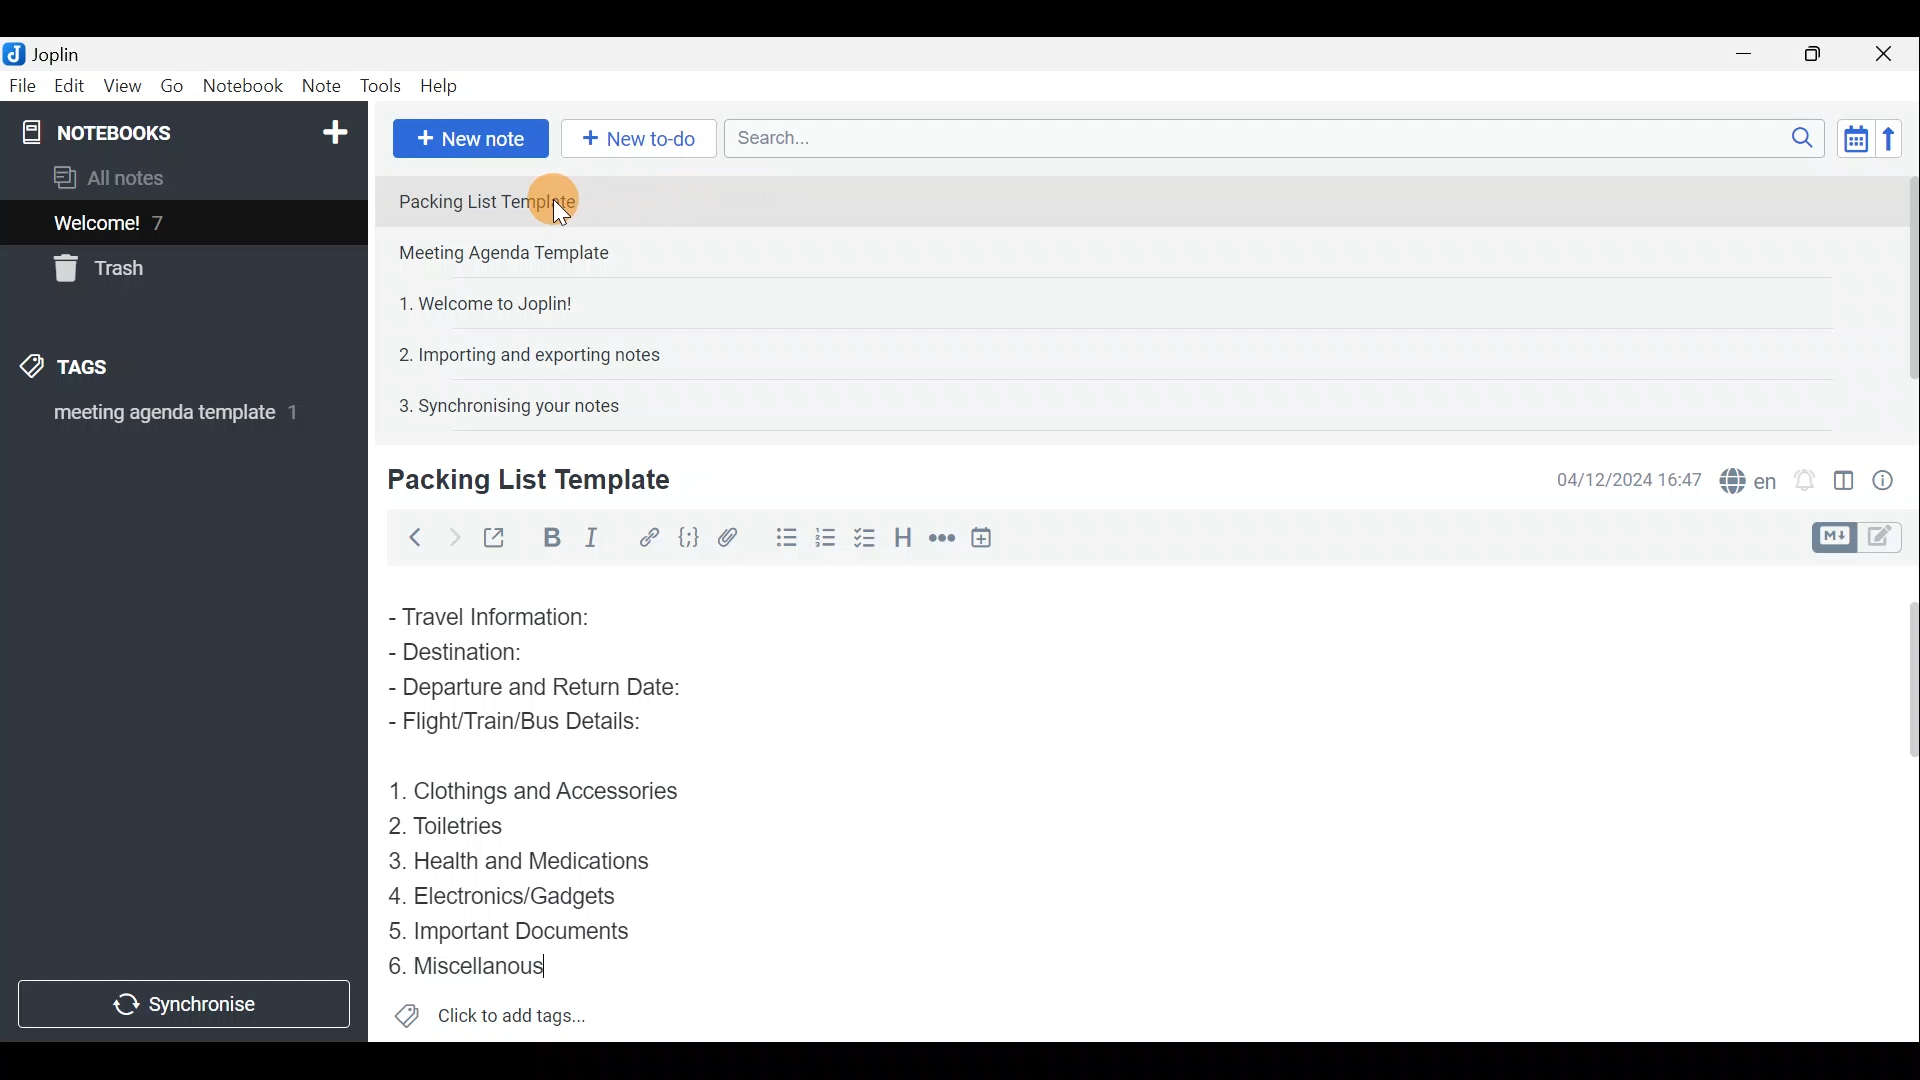  I want to click on Notebook, so click(242, 89).